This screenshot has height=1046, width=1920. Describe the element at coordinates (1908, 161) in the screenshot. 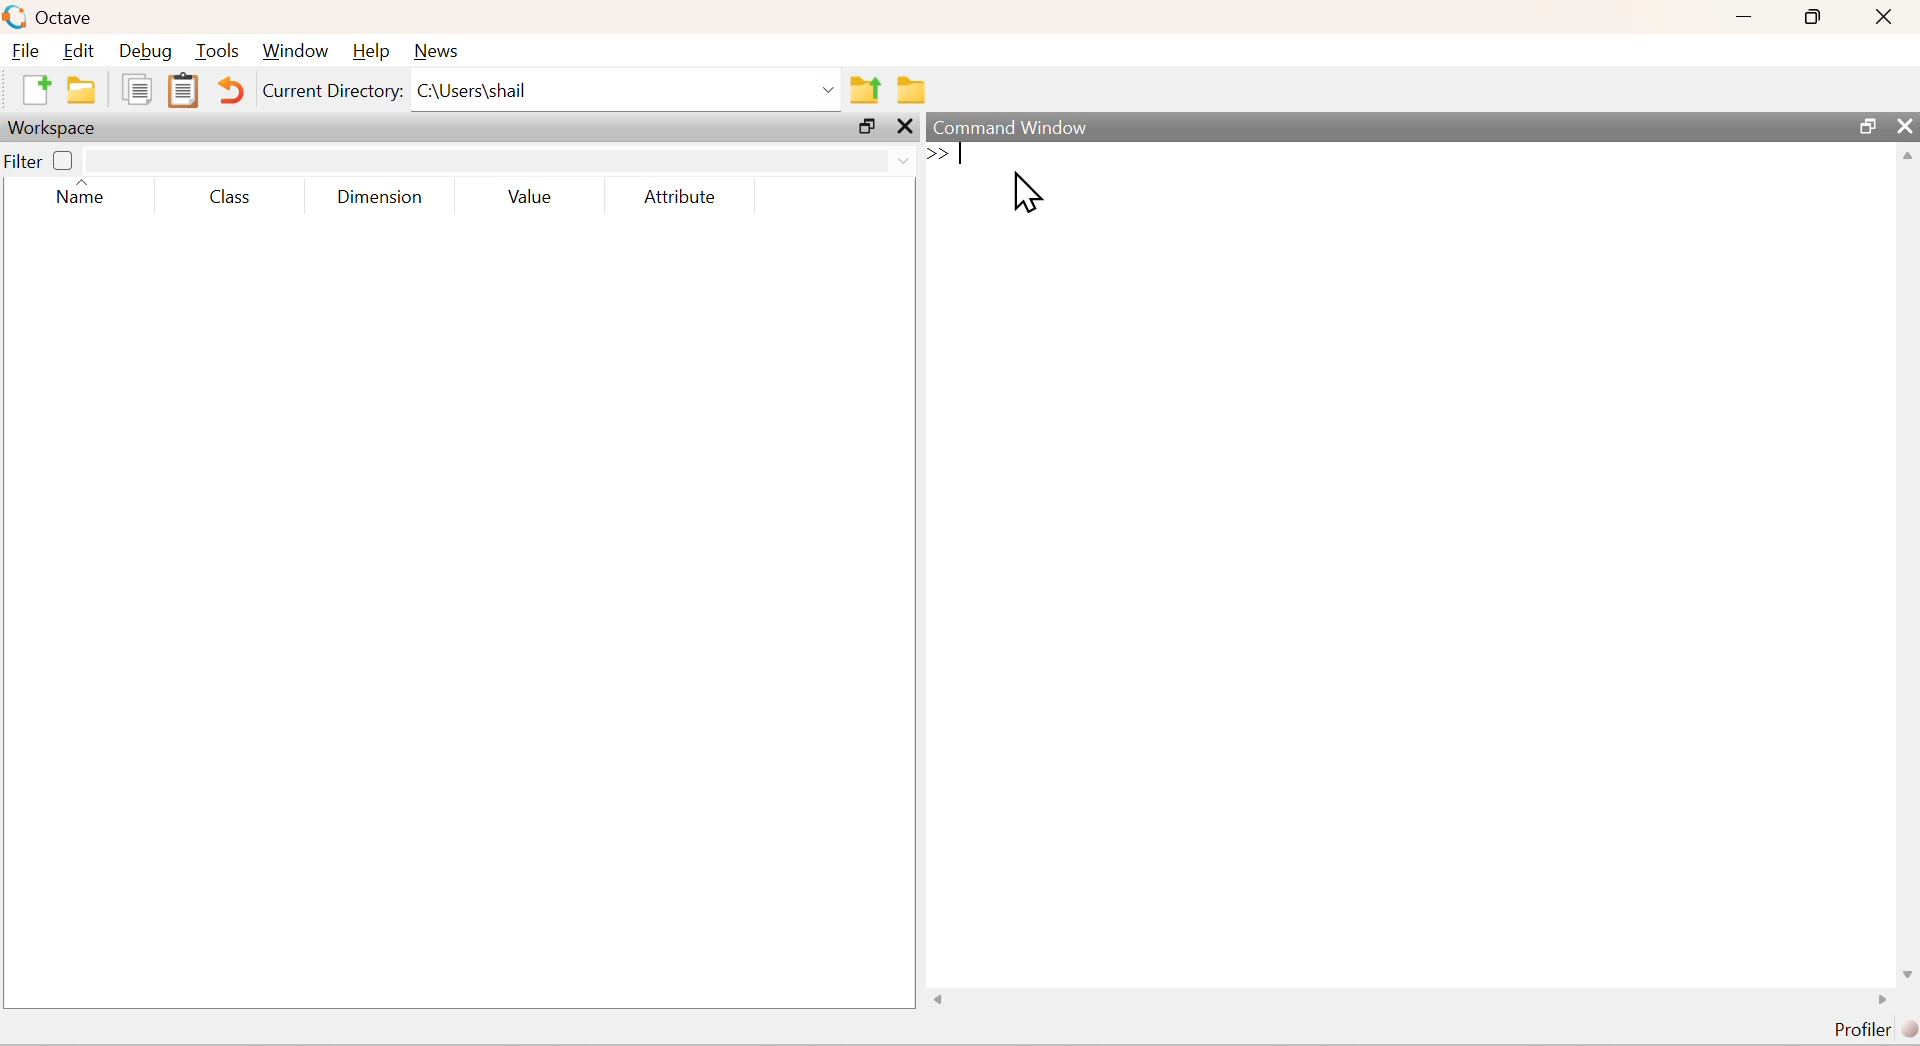

I see `scroll bar up` at that location.